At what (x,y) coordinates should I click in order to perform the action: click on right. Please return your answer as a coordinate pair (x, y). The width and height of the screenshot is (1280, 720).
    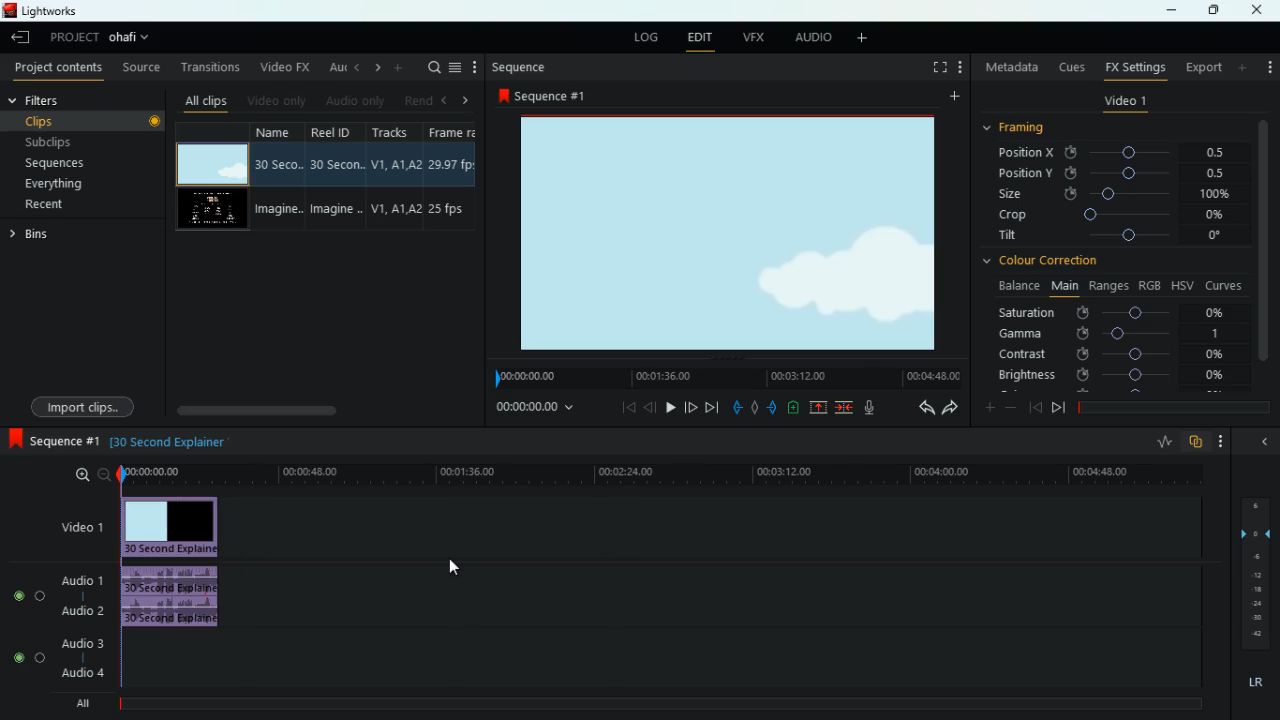
    Looking at the image, I should click on (467, 100).